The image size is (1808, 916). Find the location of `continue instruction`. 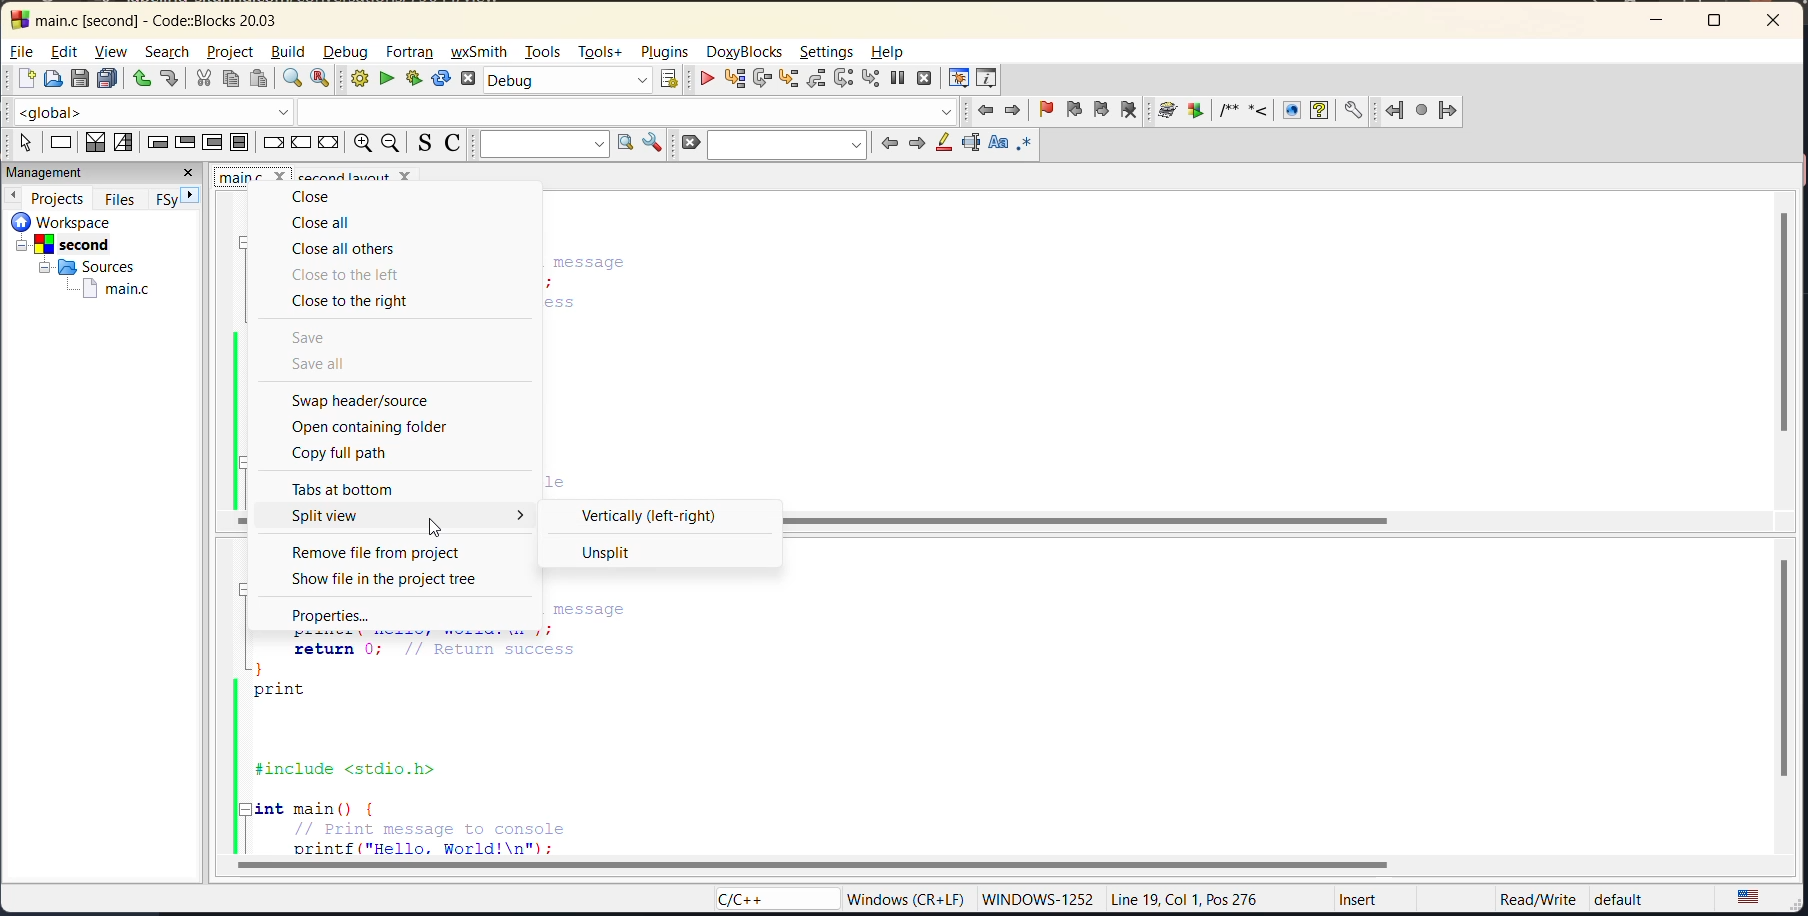

continue instruction is located at coordinates (298, 143).